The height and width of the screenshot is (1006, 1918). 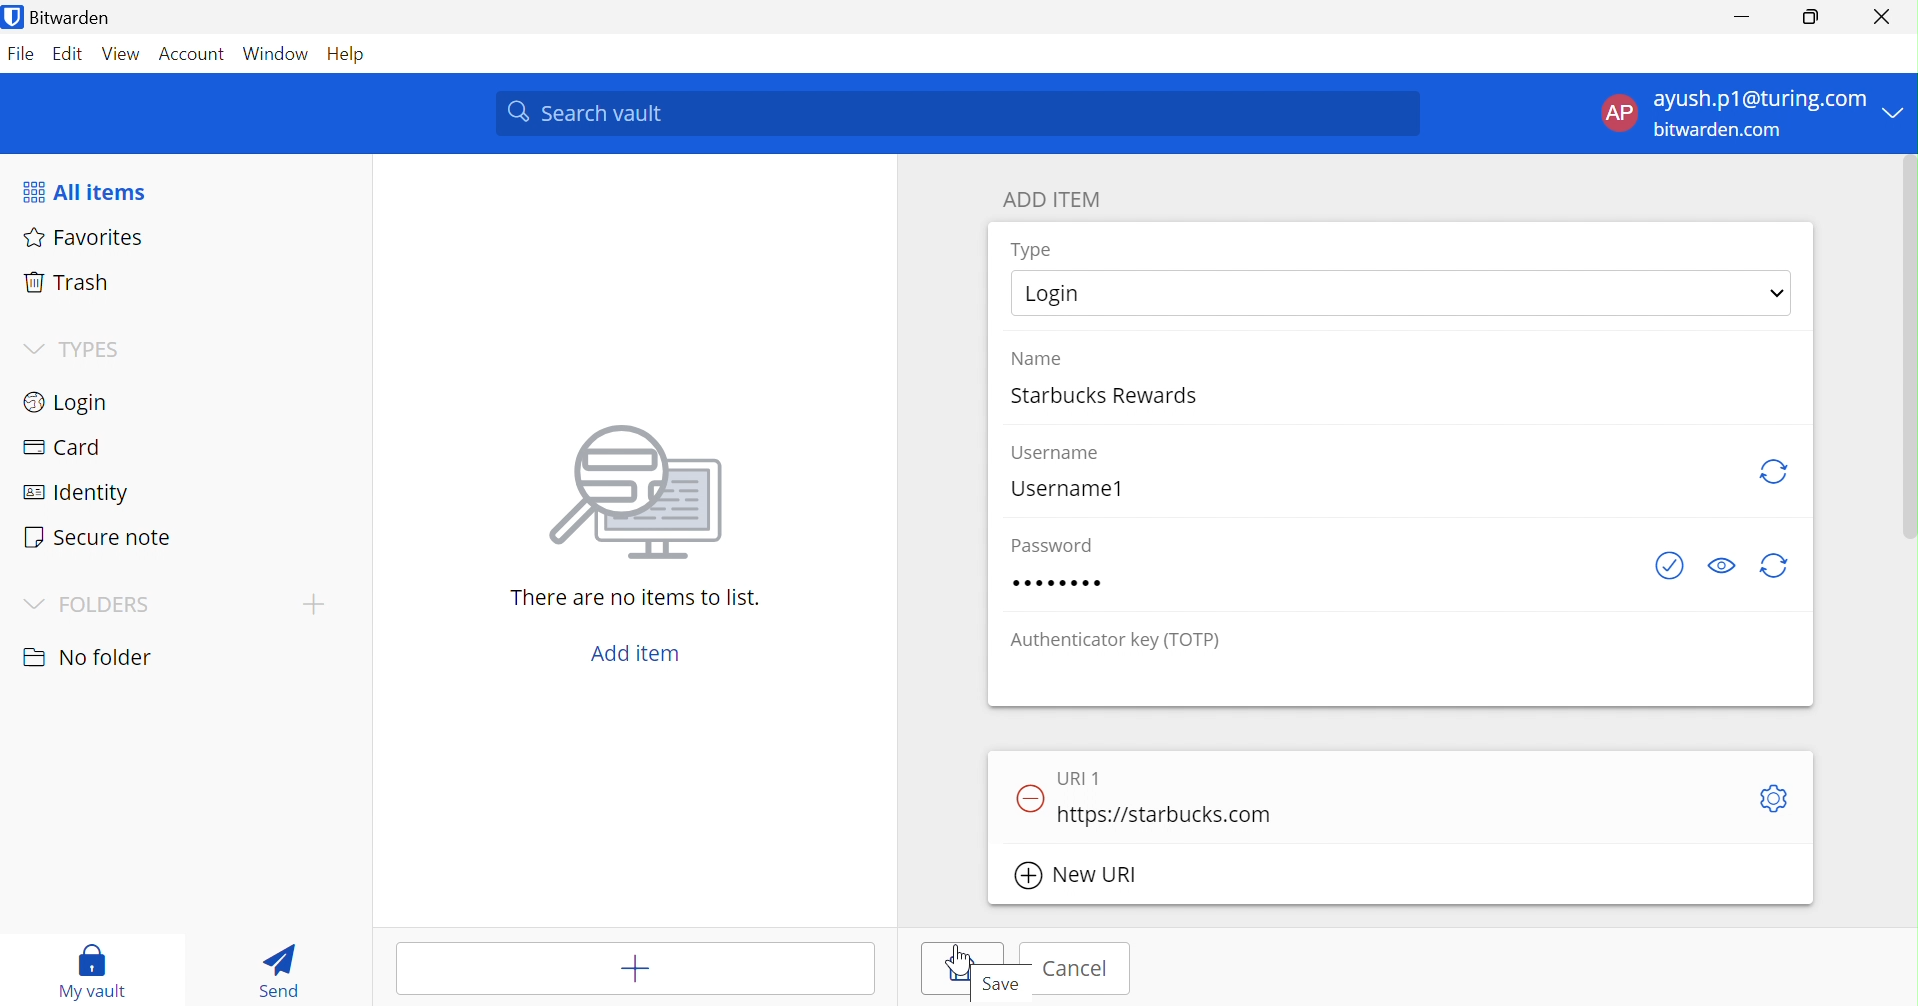 I want to click on Login, so click(x=1060, y=291).